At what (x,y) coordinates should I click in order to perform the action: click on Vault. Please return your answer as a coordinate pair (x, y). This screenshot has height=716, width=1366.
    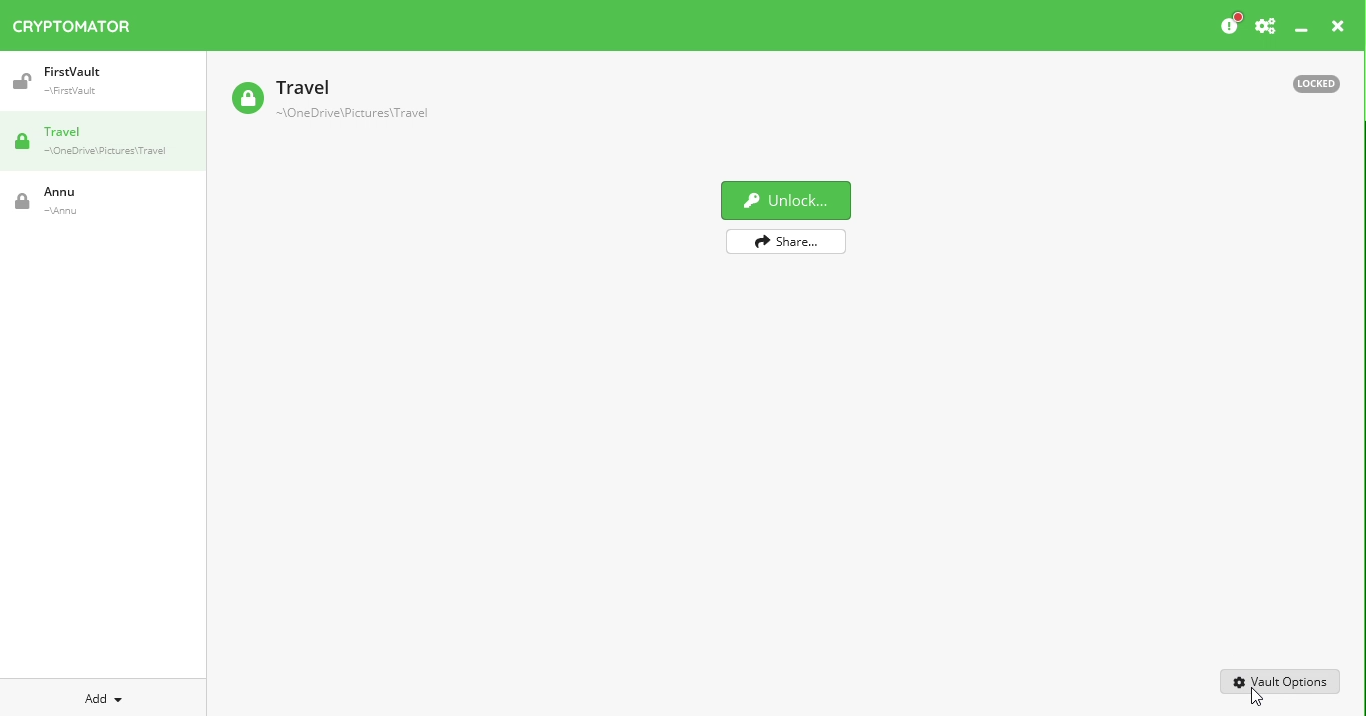
    Looking at the image, I should click on (85, 201).